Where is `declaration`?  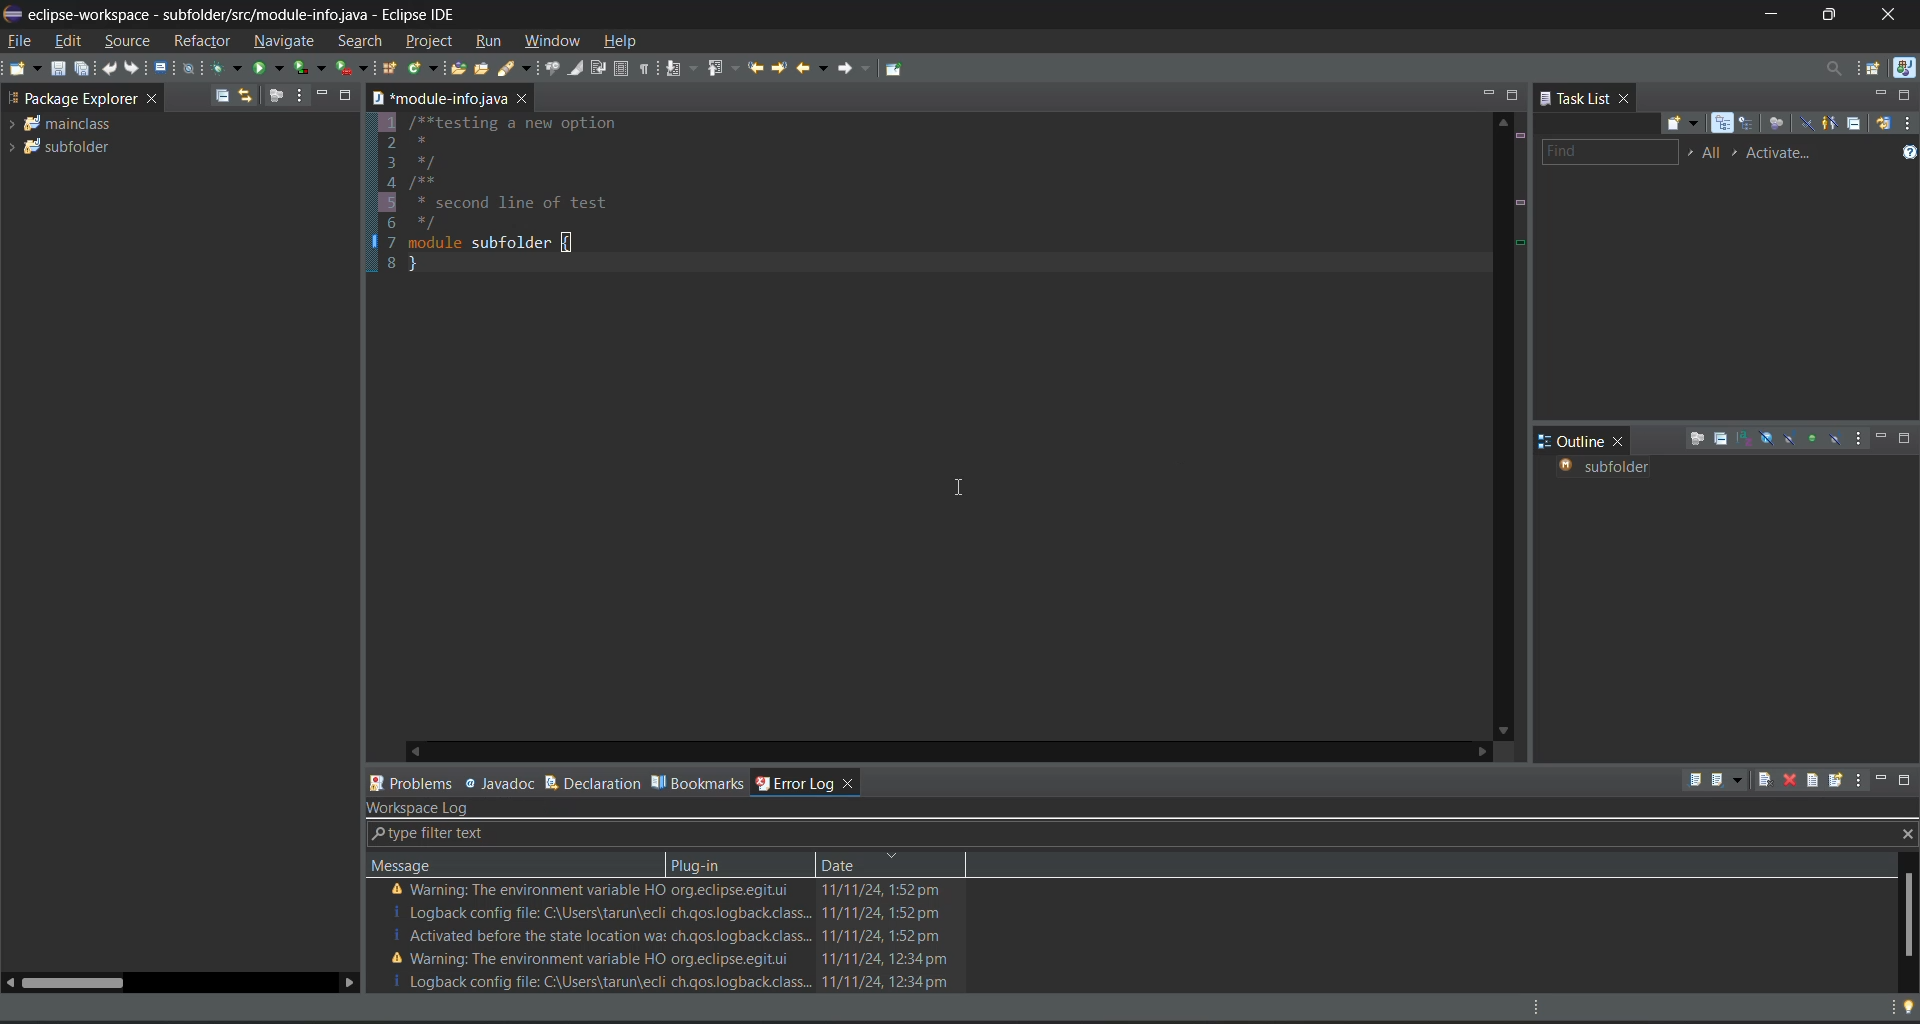 declaration is located at coordinates (614, 783).